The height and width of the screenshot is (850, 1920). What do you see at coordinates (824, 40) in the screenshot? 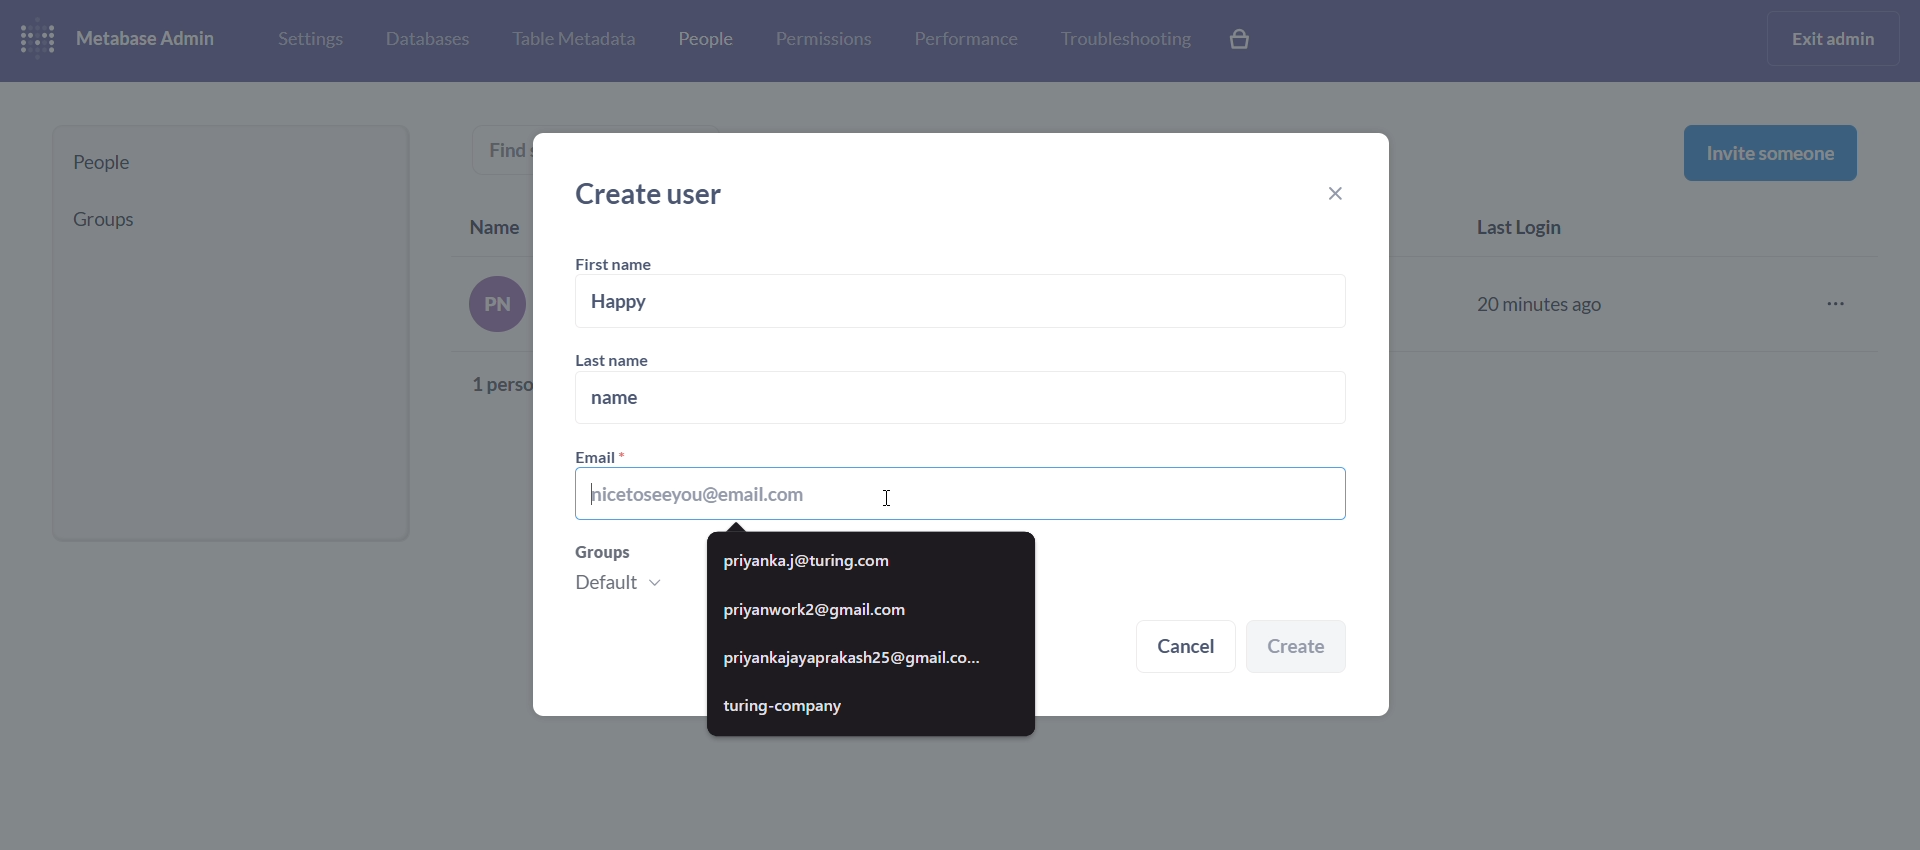
I see `permissions` at bounding box center [824, 40].